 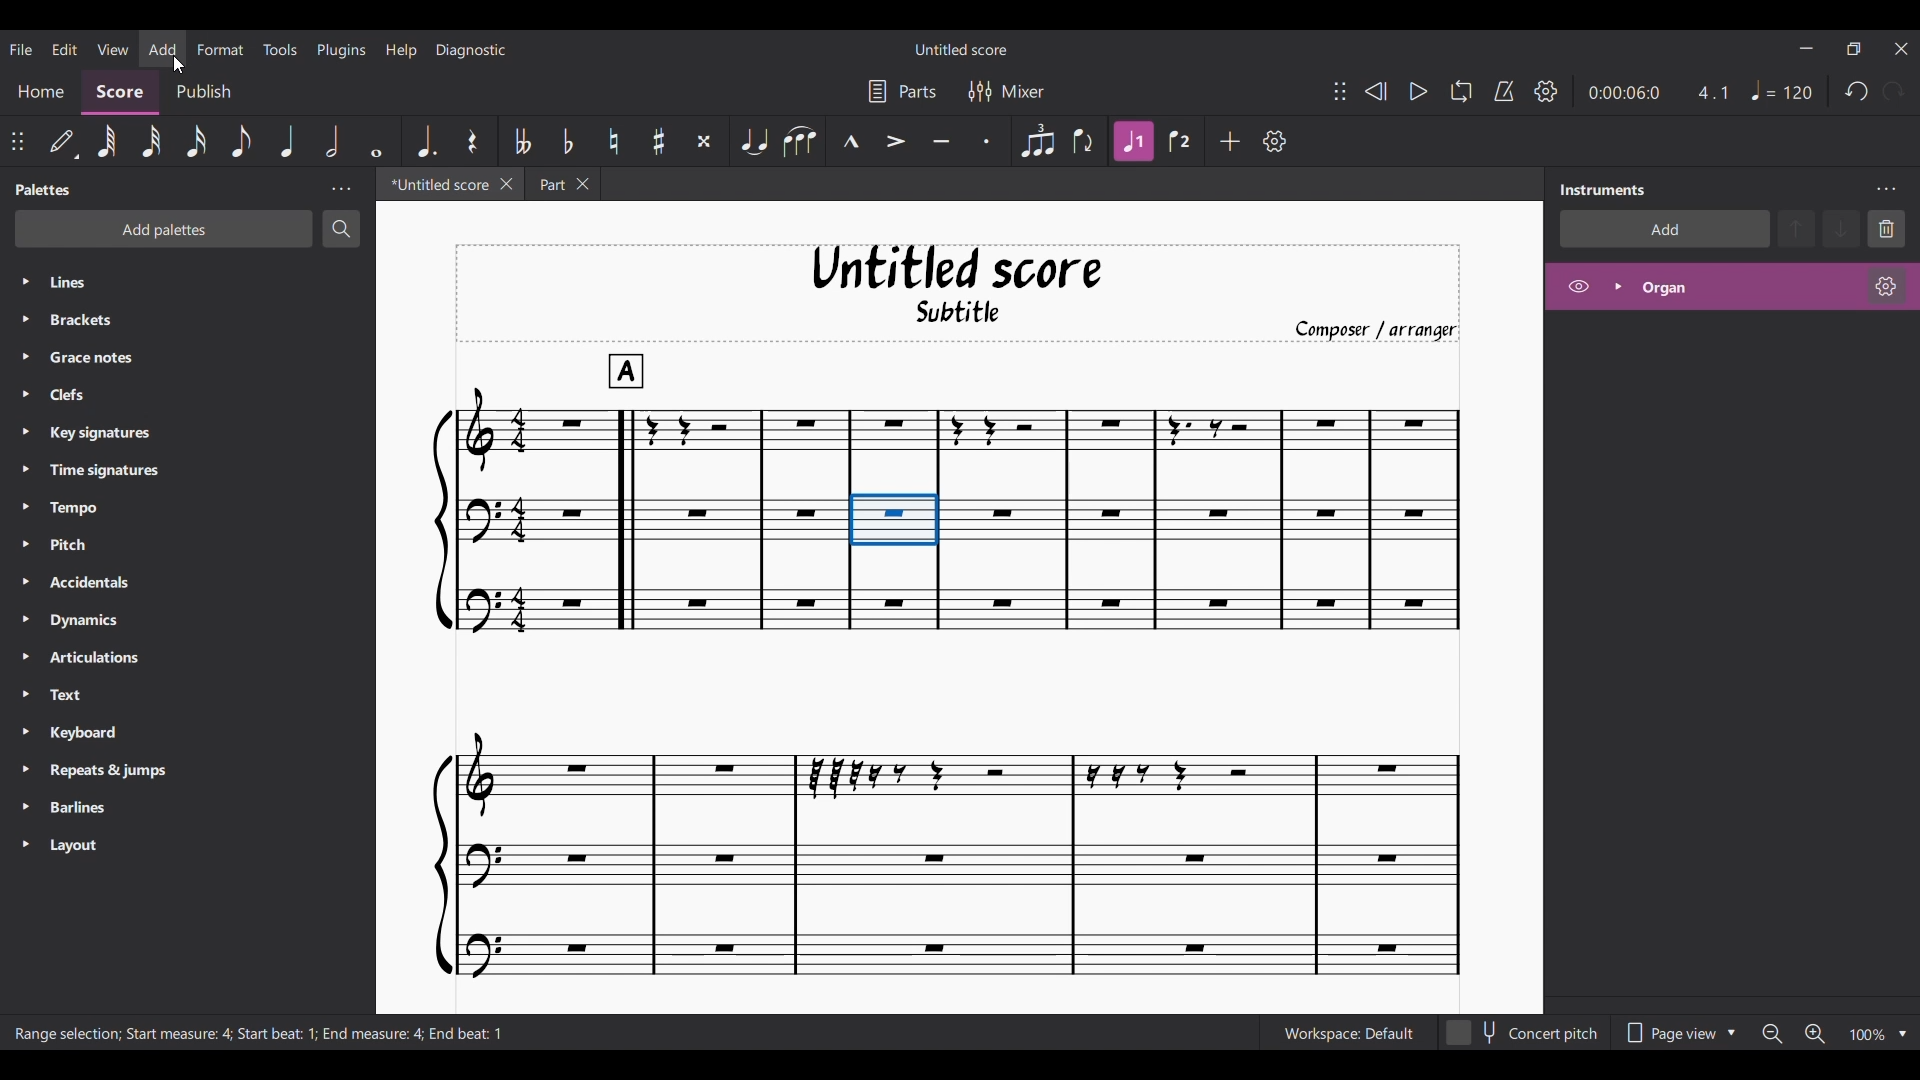 I want to click on Tenuto, so click(x=941, y=143).